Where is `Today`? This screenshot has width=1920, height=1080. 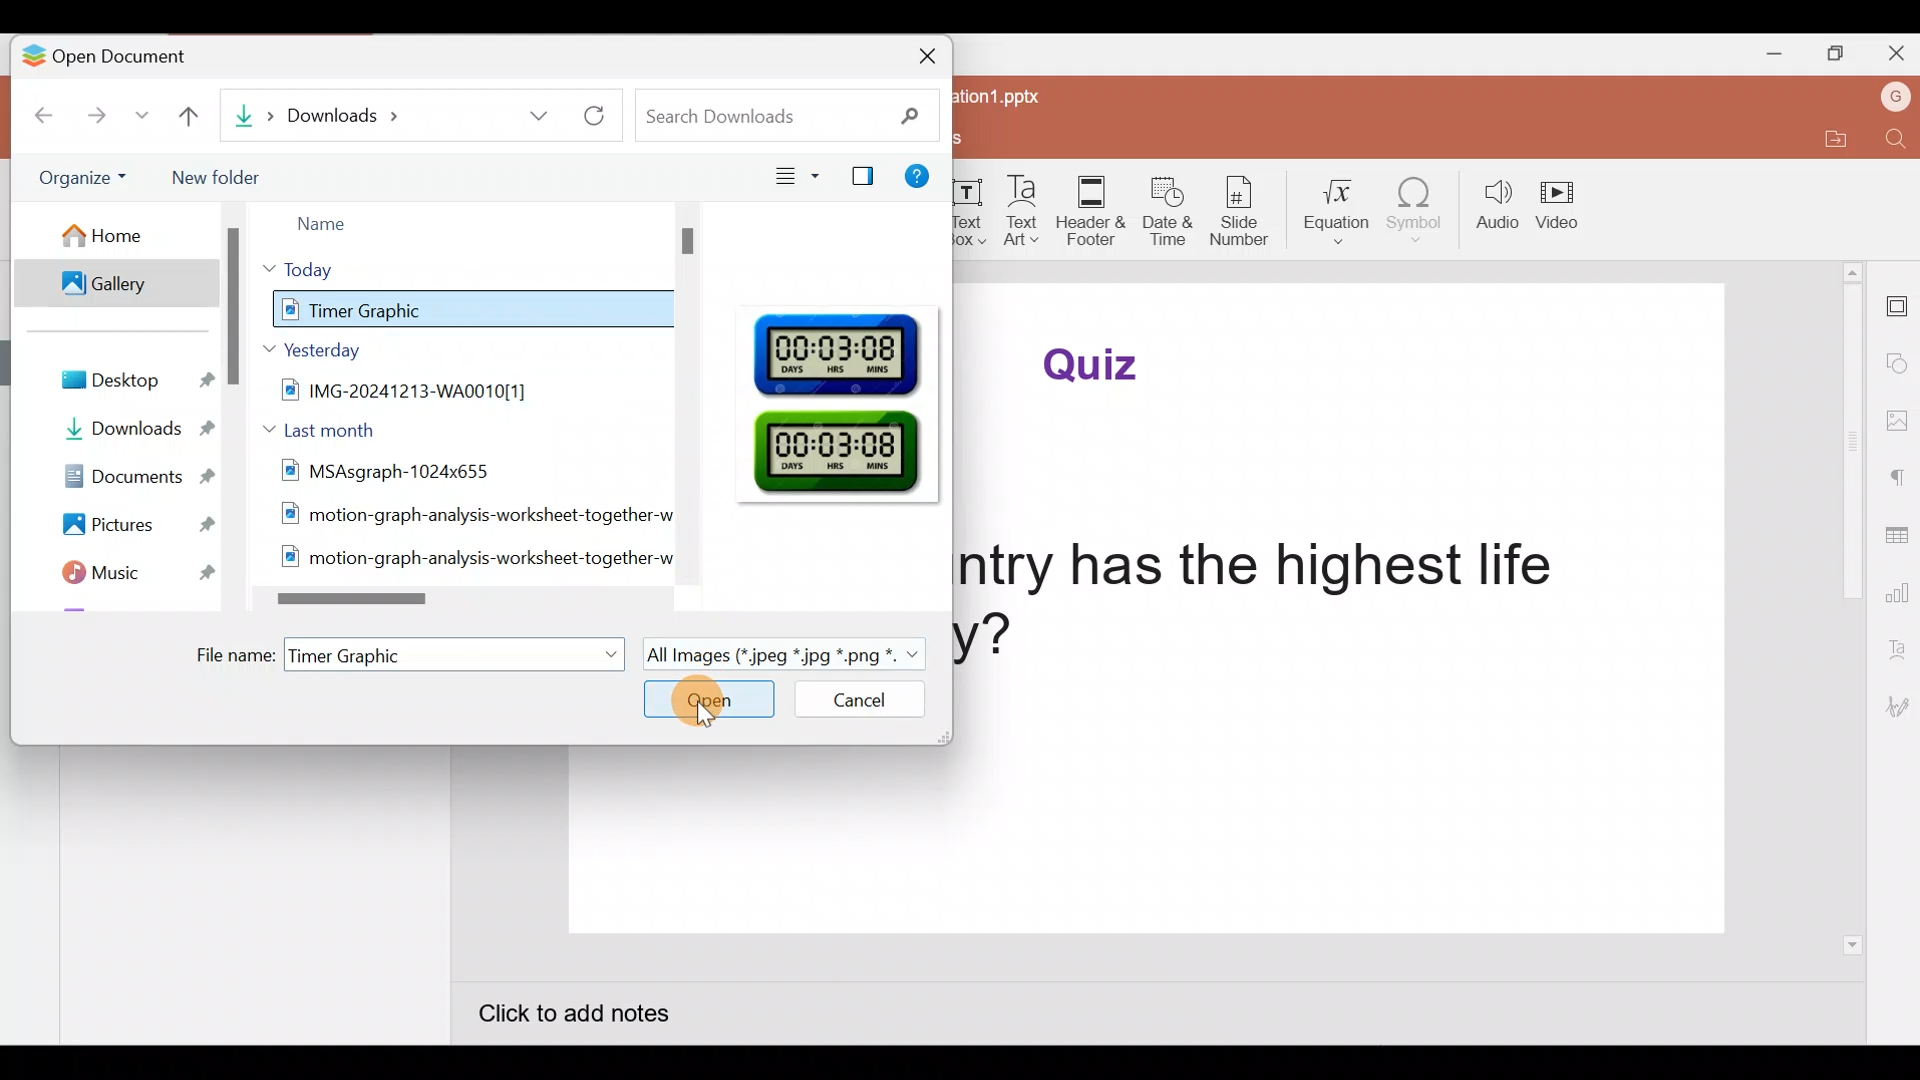 Today is located at coordinates (320, 268).